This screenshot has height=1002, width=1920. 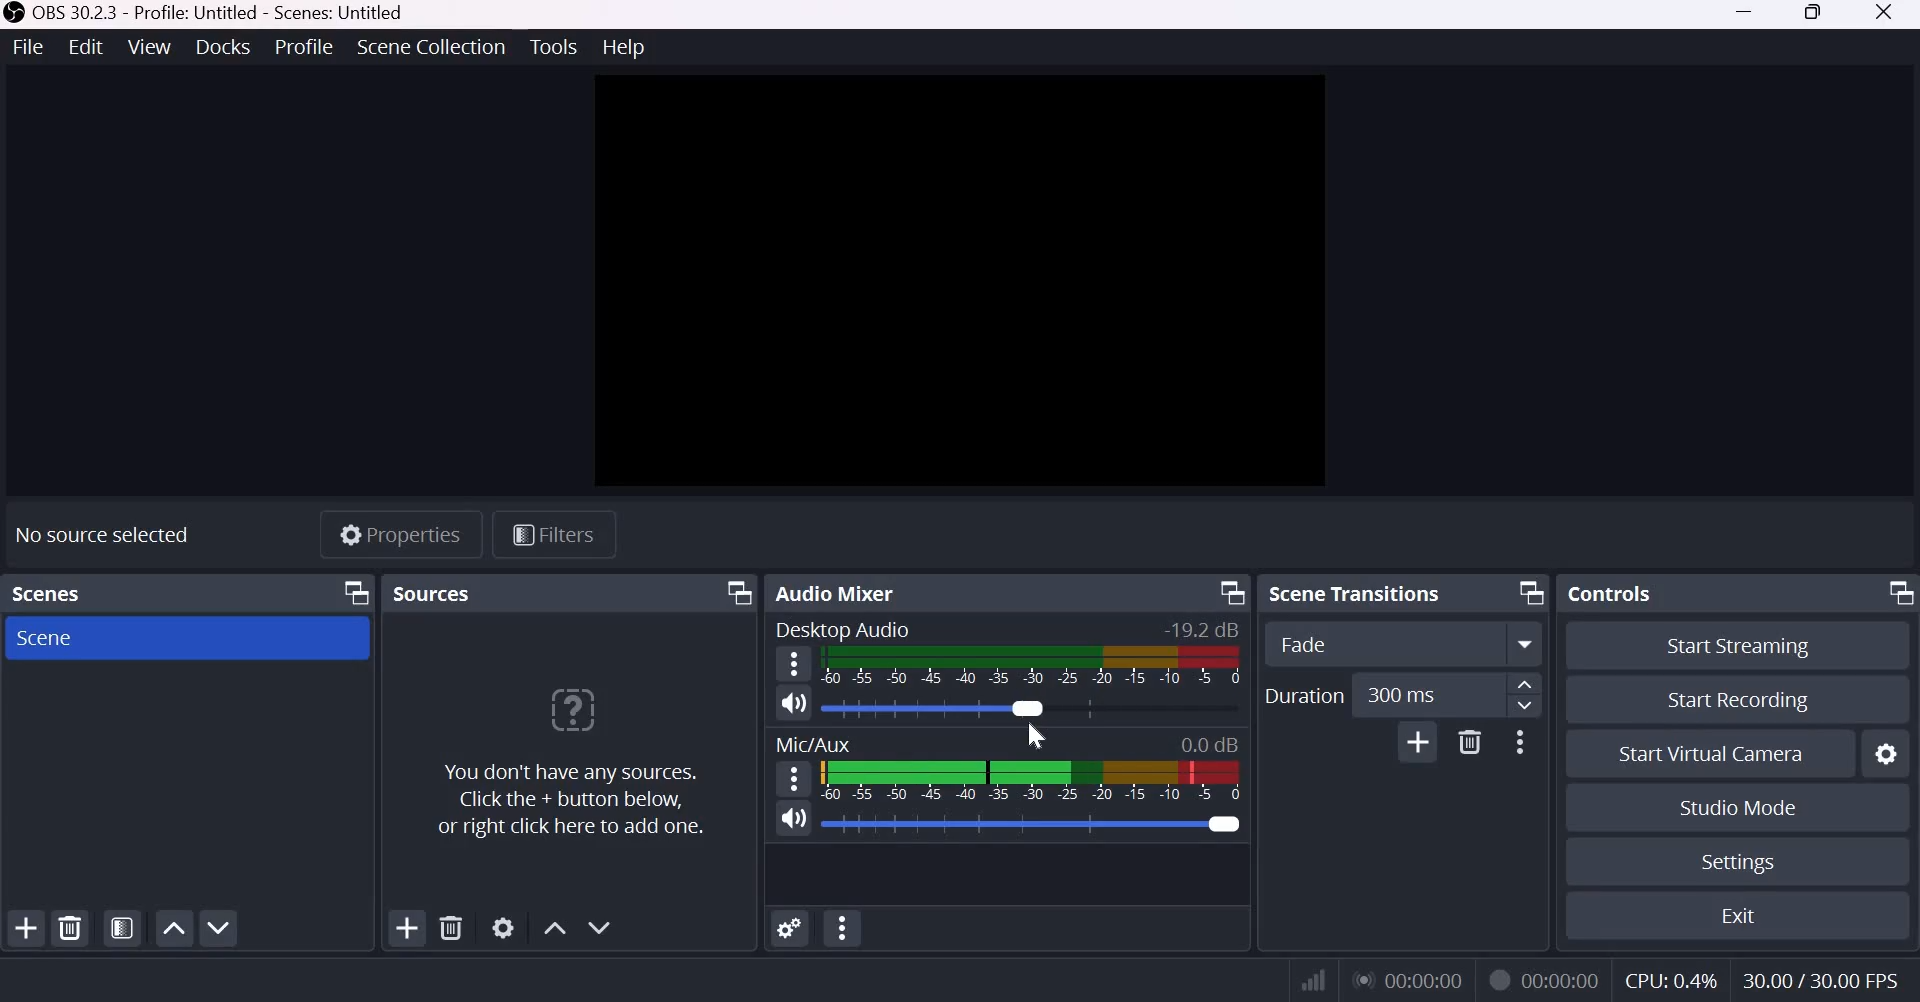 What do you see at coordinates (1565, 977) in the screenshot?
I see `00:00:00` at bounding box center [1565, 977].